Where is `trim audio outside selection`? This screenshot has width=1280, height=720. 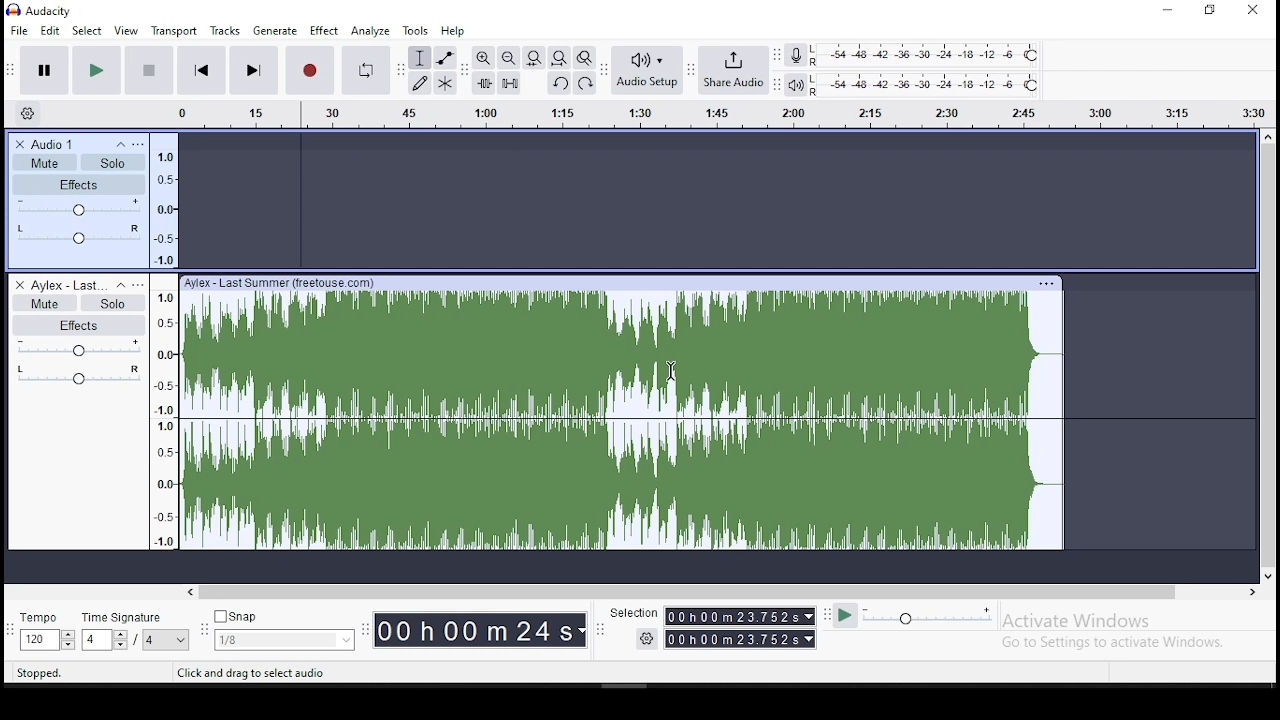 trim audio outside selection is located at coordinates (482, 82).